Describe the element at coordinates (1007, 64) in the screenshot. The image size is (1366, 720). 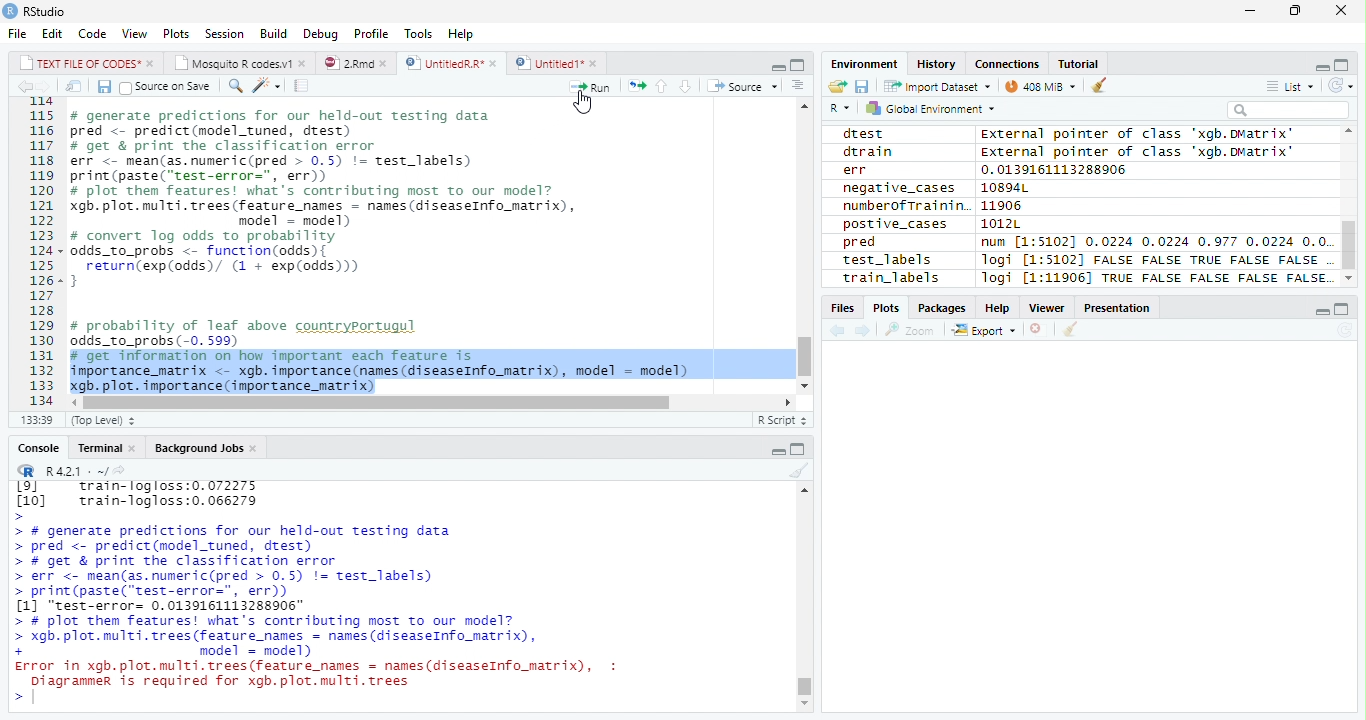
I see `Connections` at that location.